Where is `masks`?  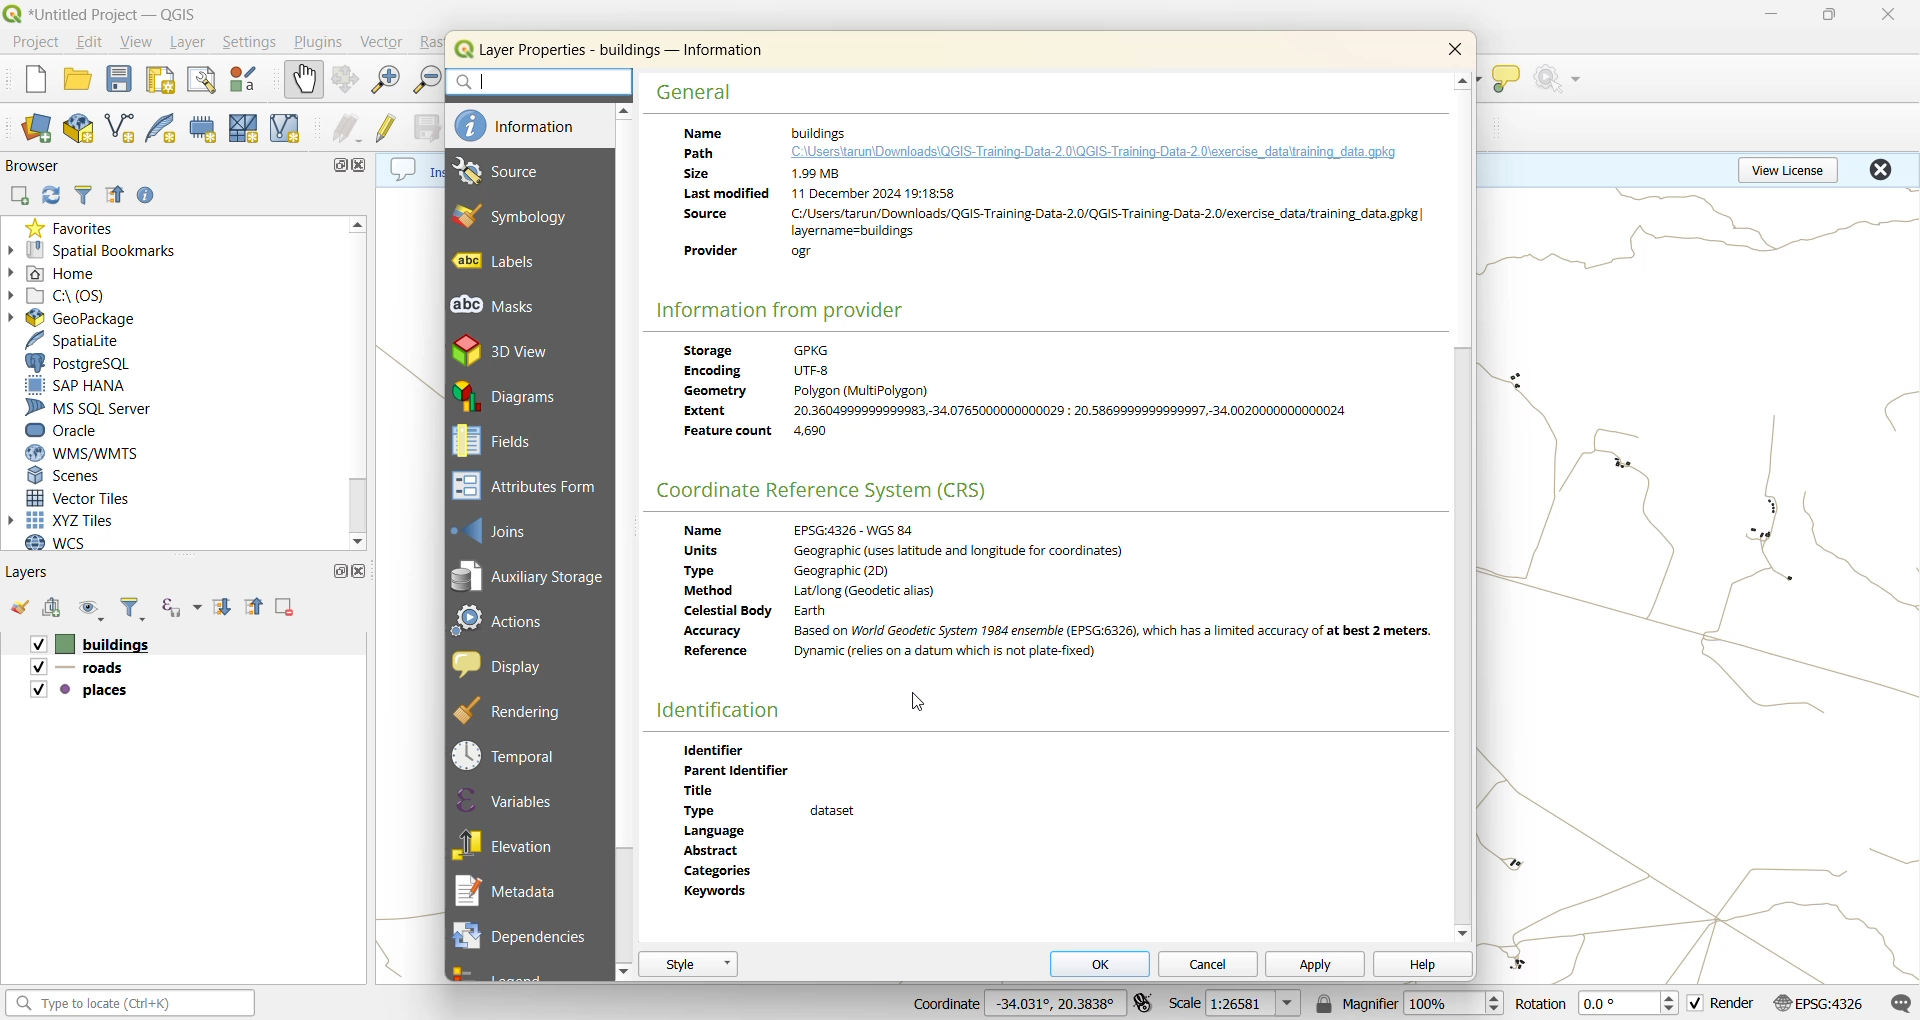 masks is located at coordinates (499, 305).